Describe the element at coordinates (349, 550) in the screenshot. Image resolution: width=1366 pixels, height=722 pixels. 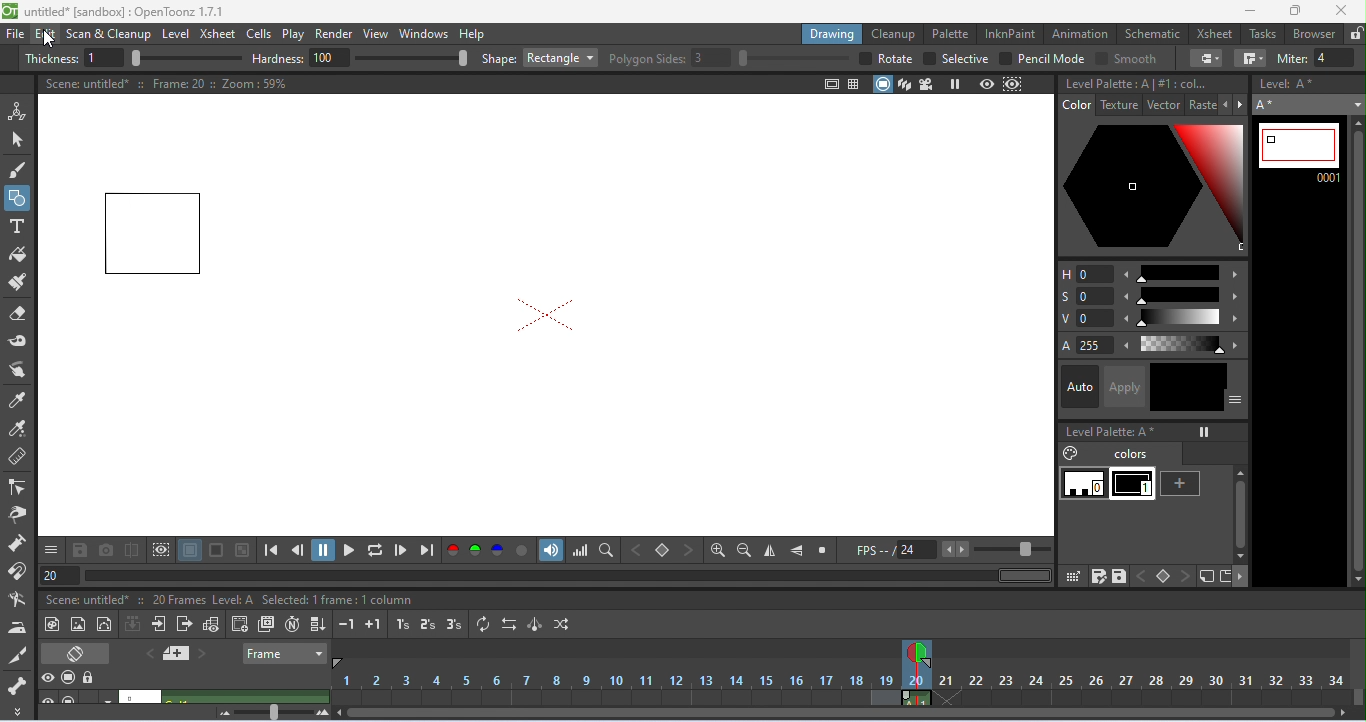
I see `play` at that location.